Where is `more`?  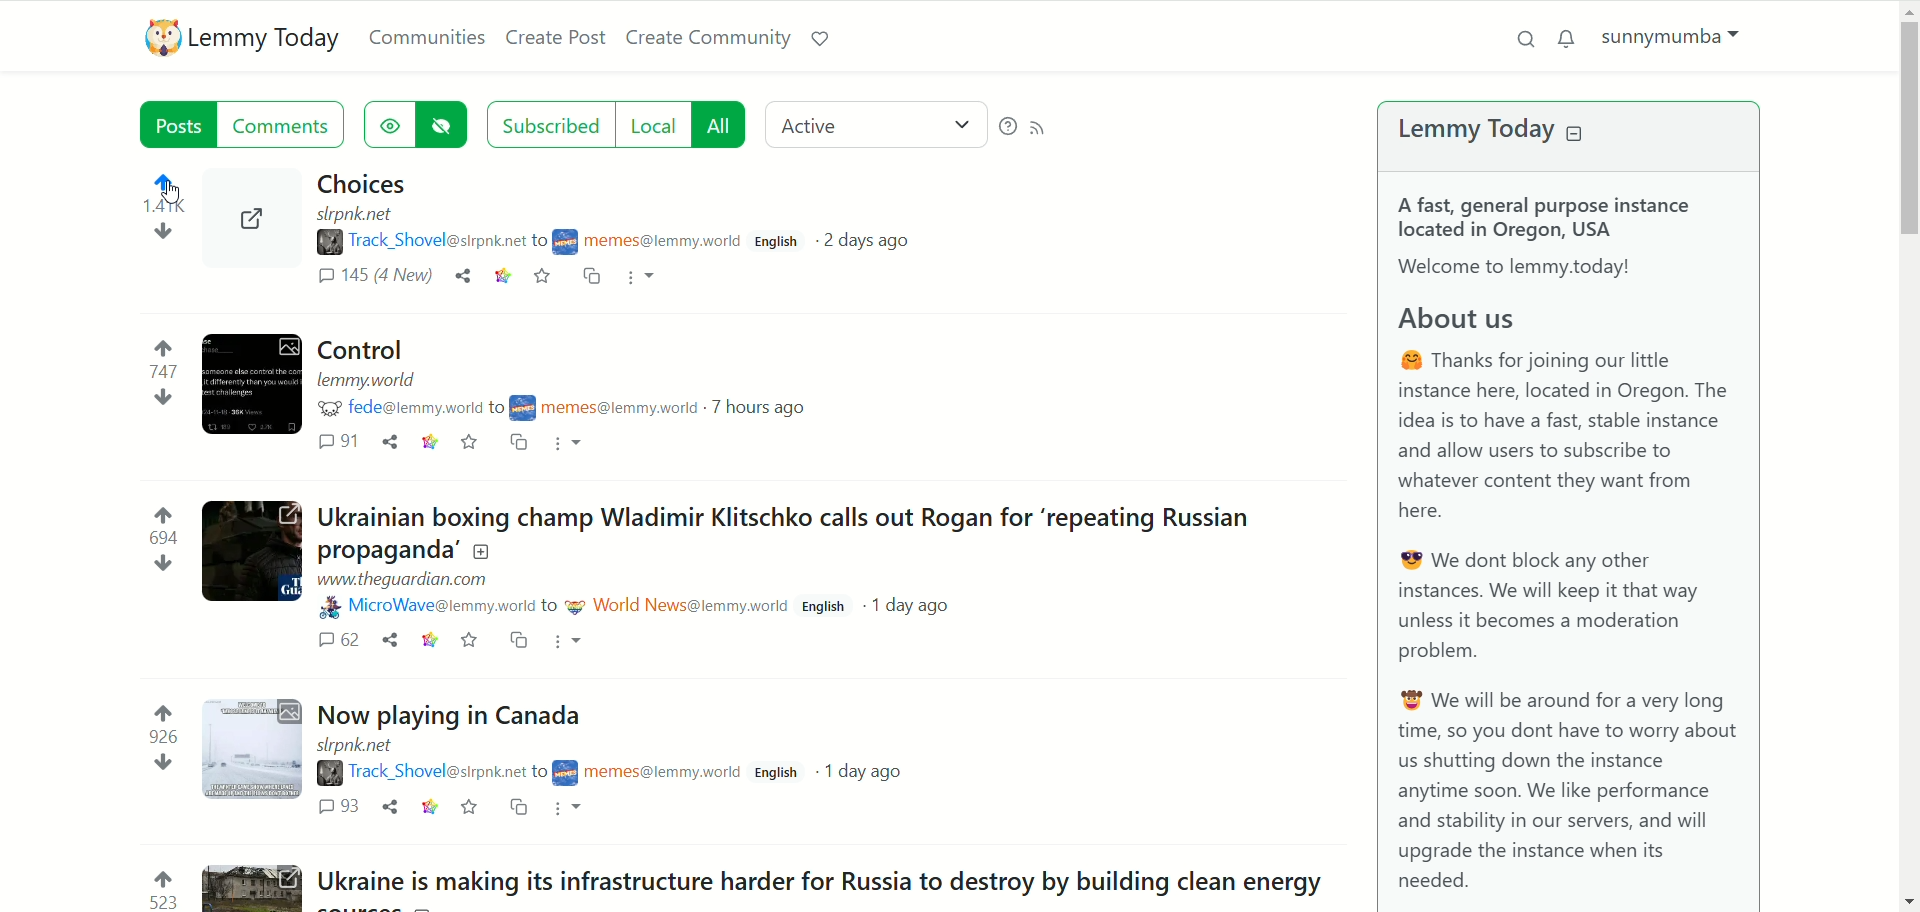
more is located at coordinates (570, 446).